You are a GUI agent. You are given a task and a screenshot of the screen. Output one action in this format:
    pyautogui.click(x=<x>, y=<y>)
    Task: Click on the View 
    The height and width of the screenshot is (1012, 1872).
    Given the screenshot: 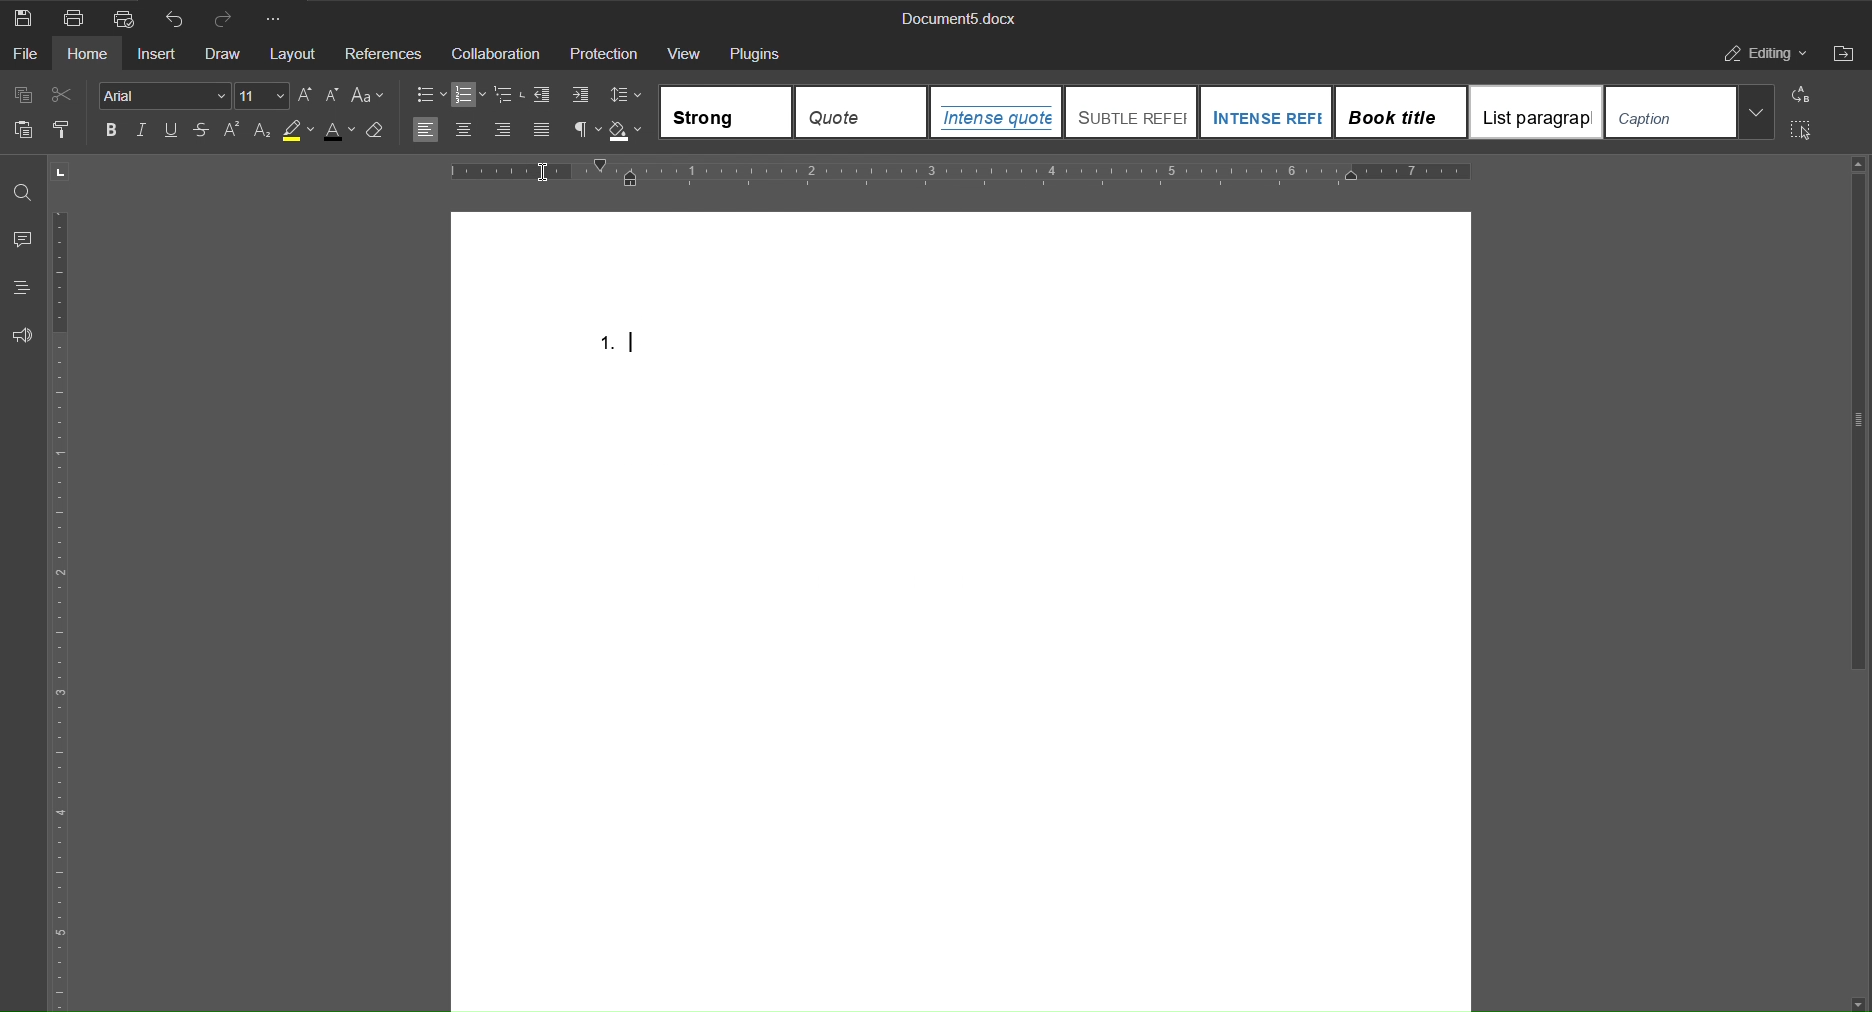 What is the action you would take?
    pyautogui.click(x=687, y=56)
    